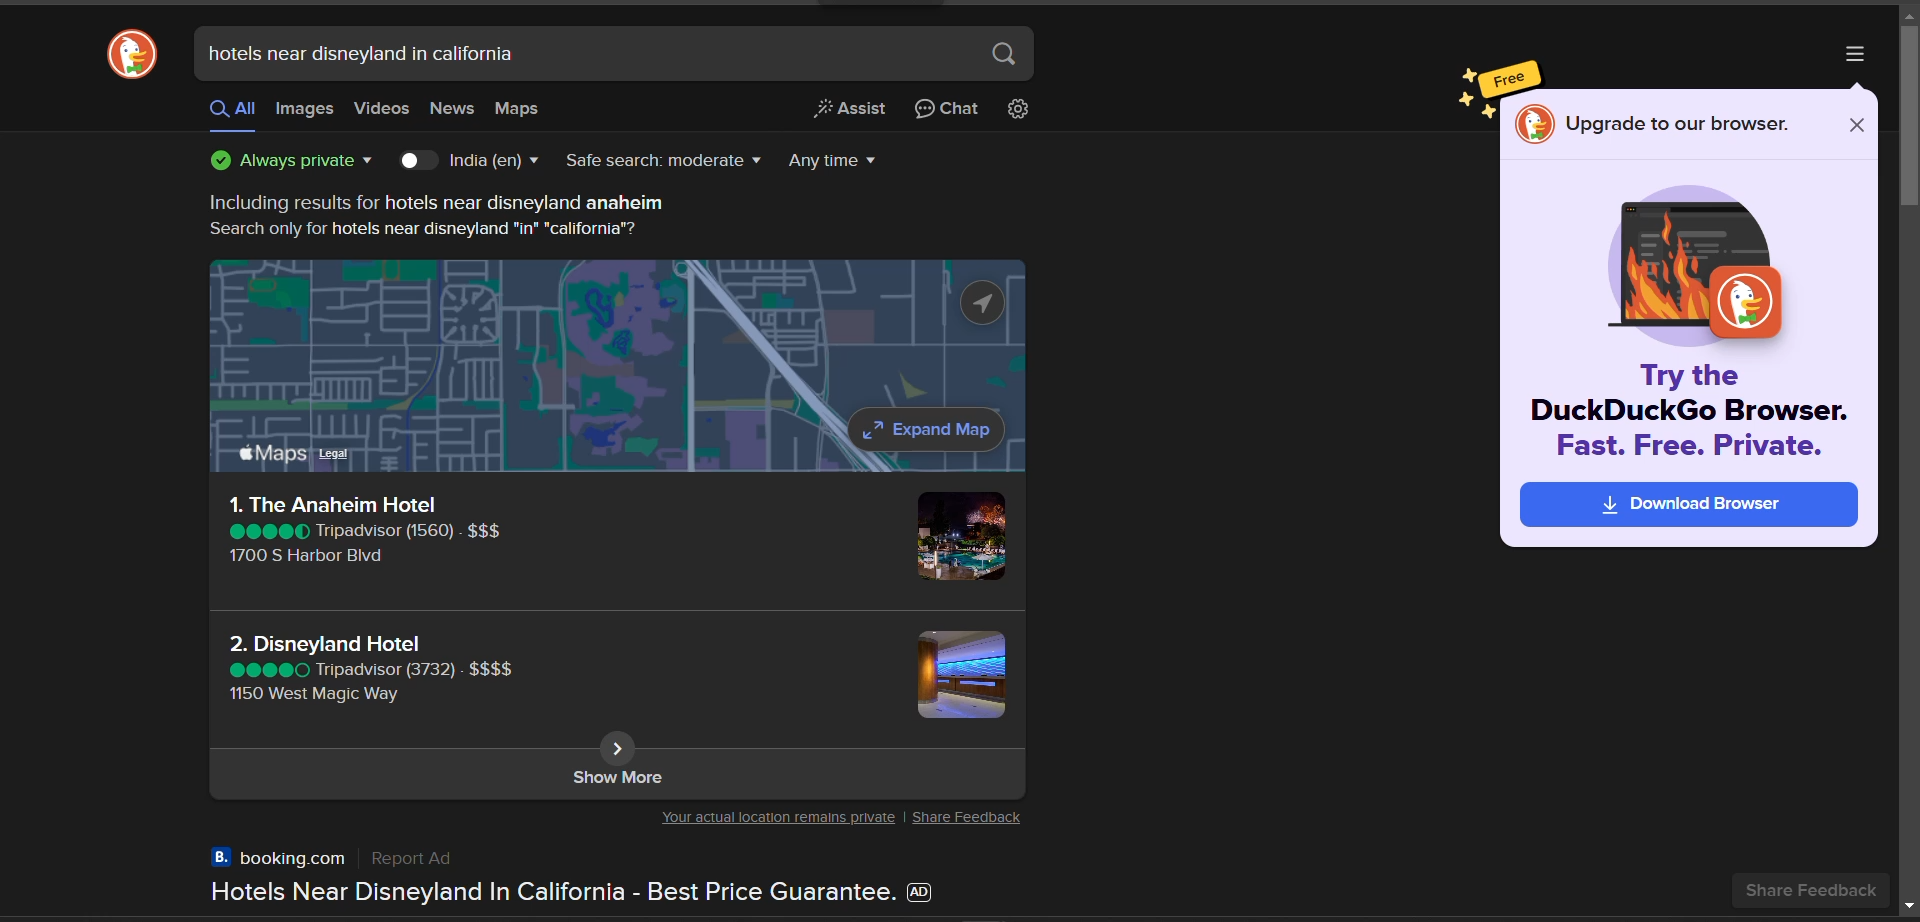  What do you see at coordinates (130, 55) in the screenshot?
I see `logo` at bounding box center [130, 55].